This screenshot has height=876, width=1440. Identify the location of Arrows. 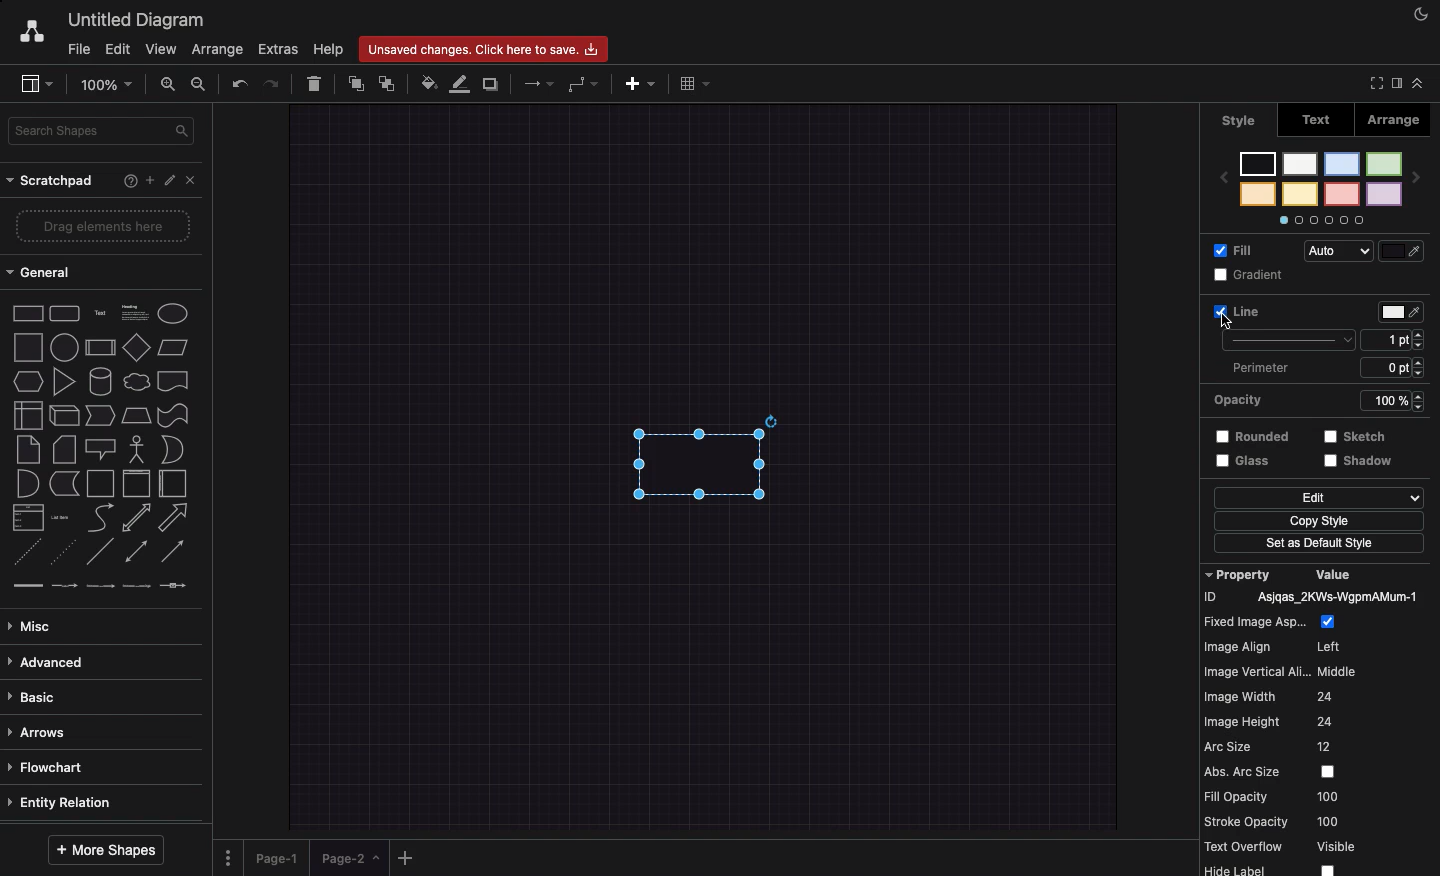
(533, 82).